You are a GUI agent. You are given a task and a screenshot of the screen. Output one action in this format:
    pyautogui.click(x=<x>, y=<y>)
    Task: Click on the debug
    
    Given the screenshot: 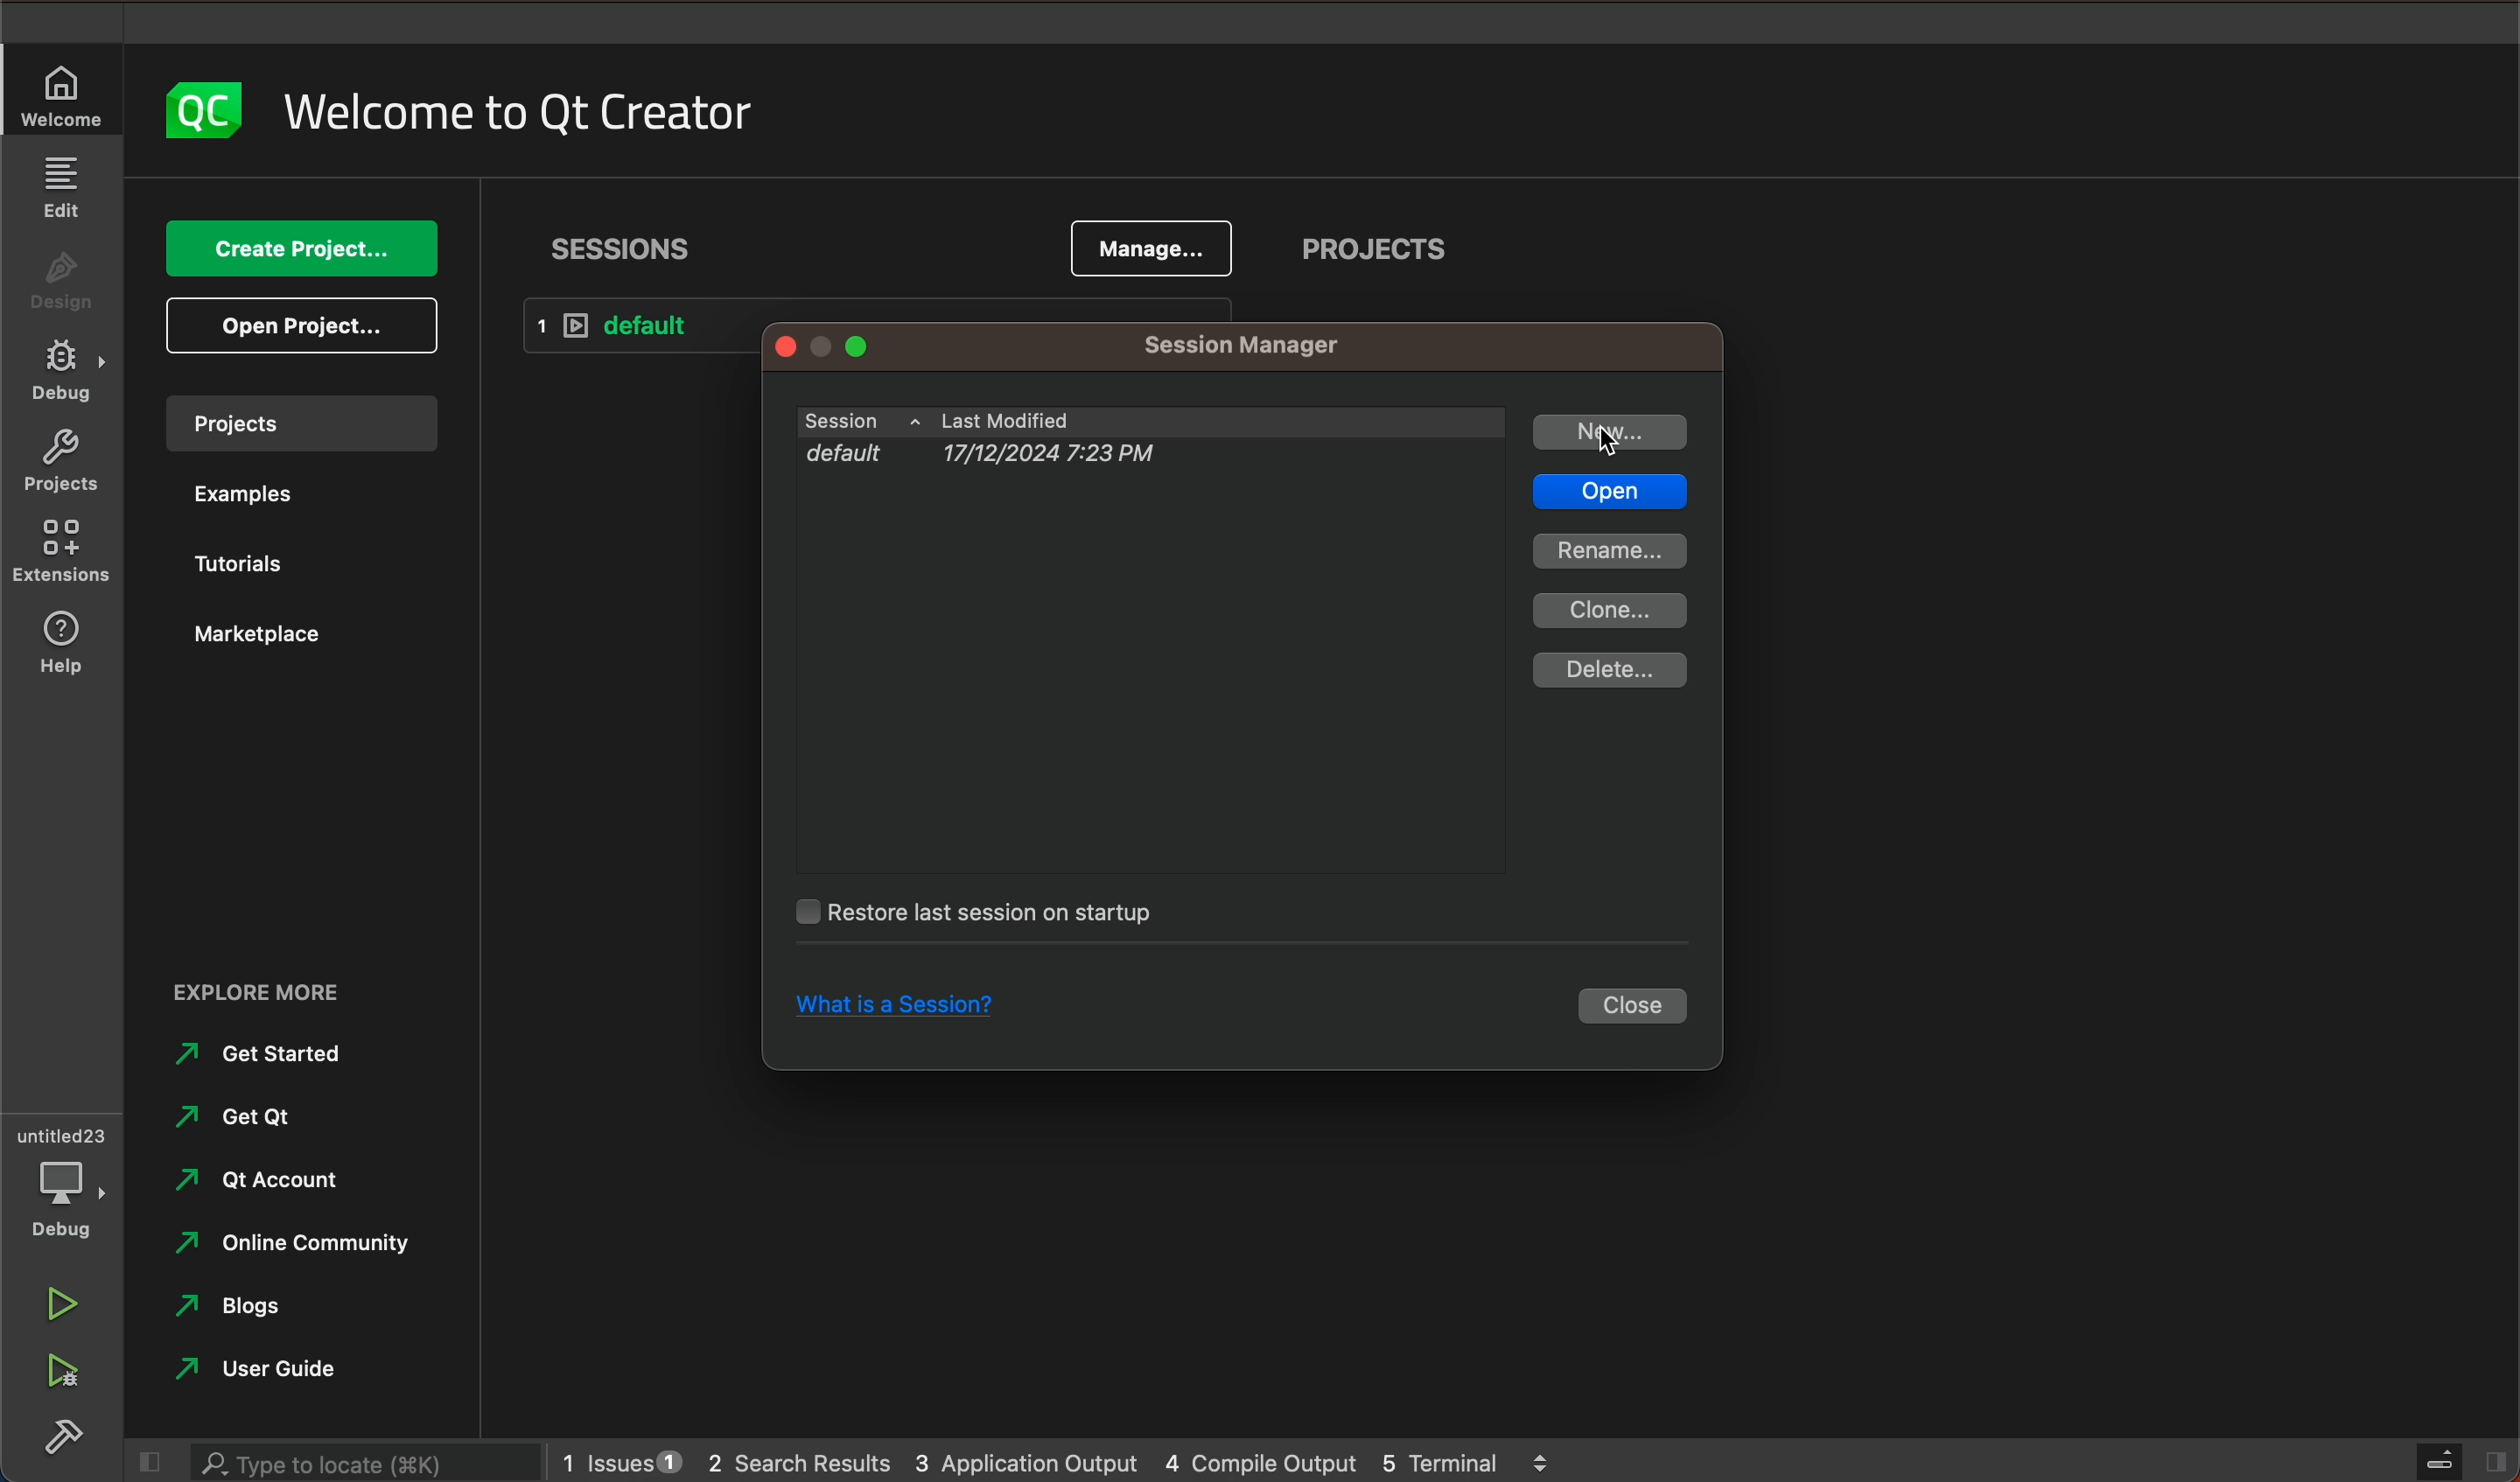 What is the action you would take?
    pyautogui.click(x=67, y=373)
    